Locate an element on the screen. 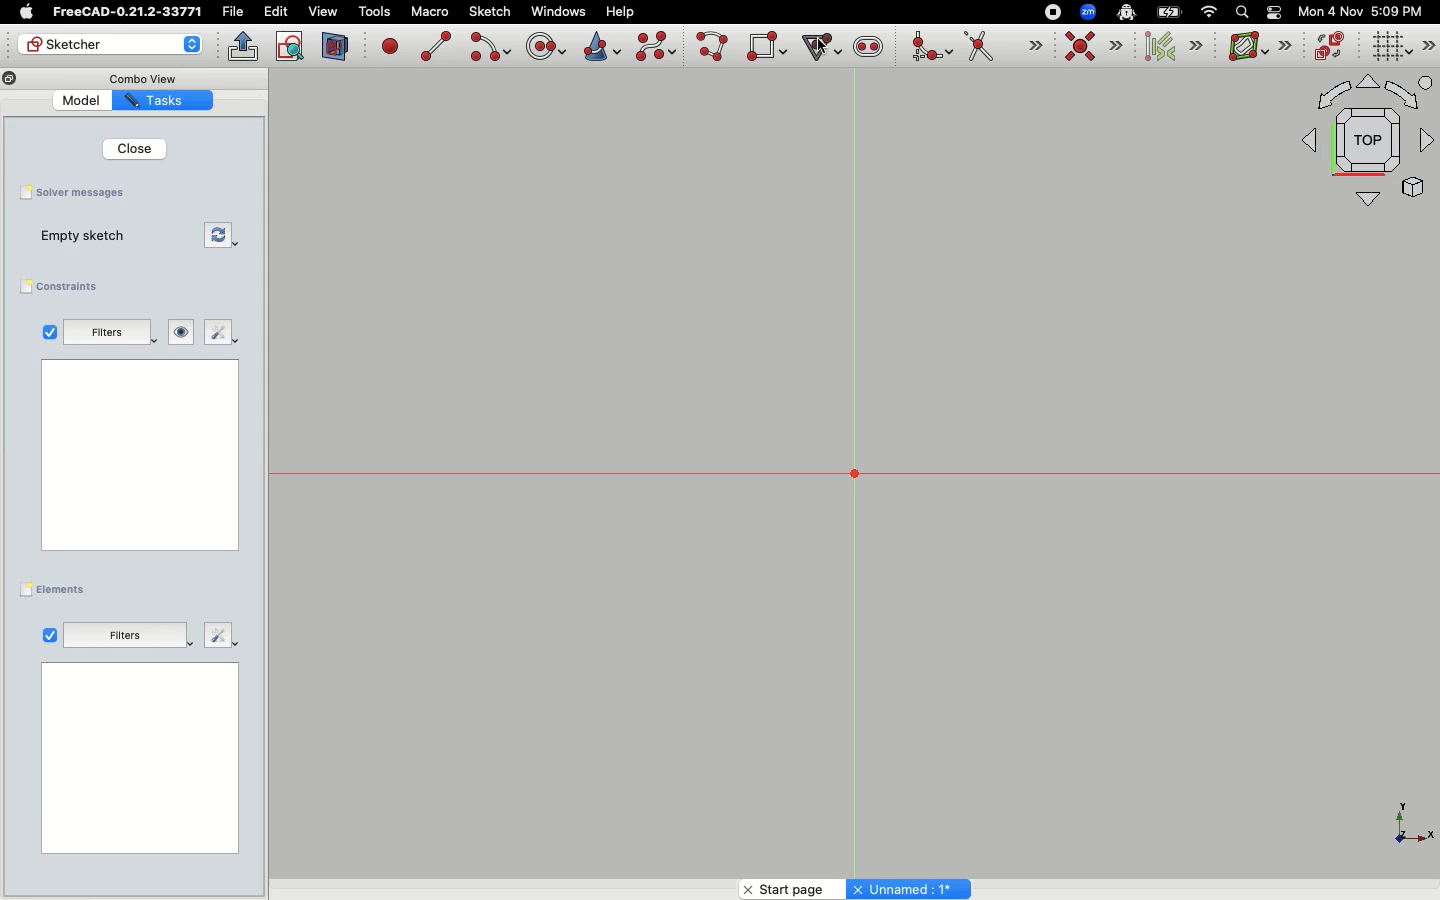  Tasks is located at coordinates (164, 101).